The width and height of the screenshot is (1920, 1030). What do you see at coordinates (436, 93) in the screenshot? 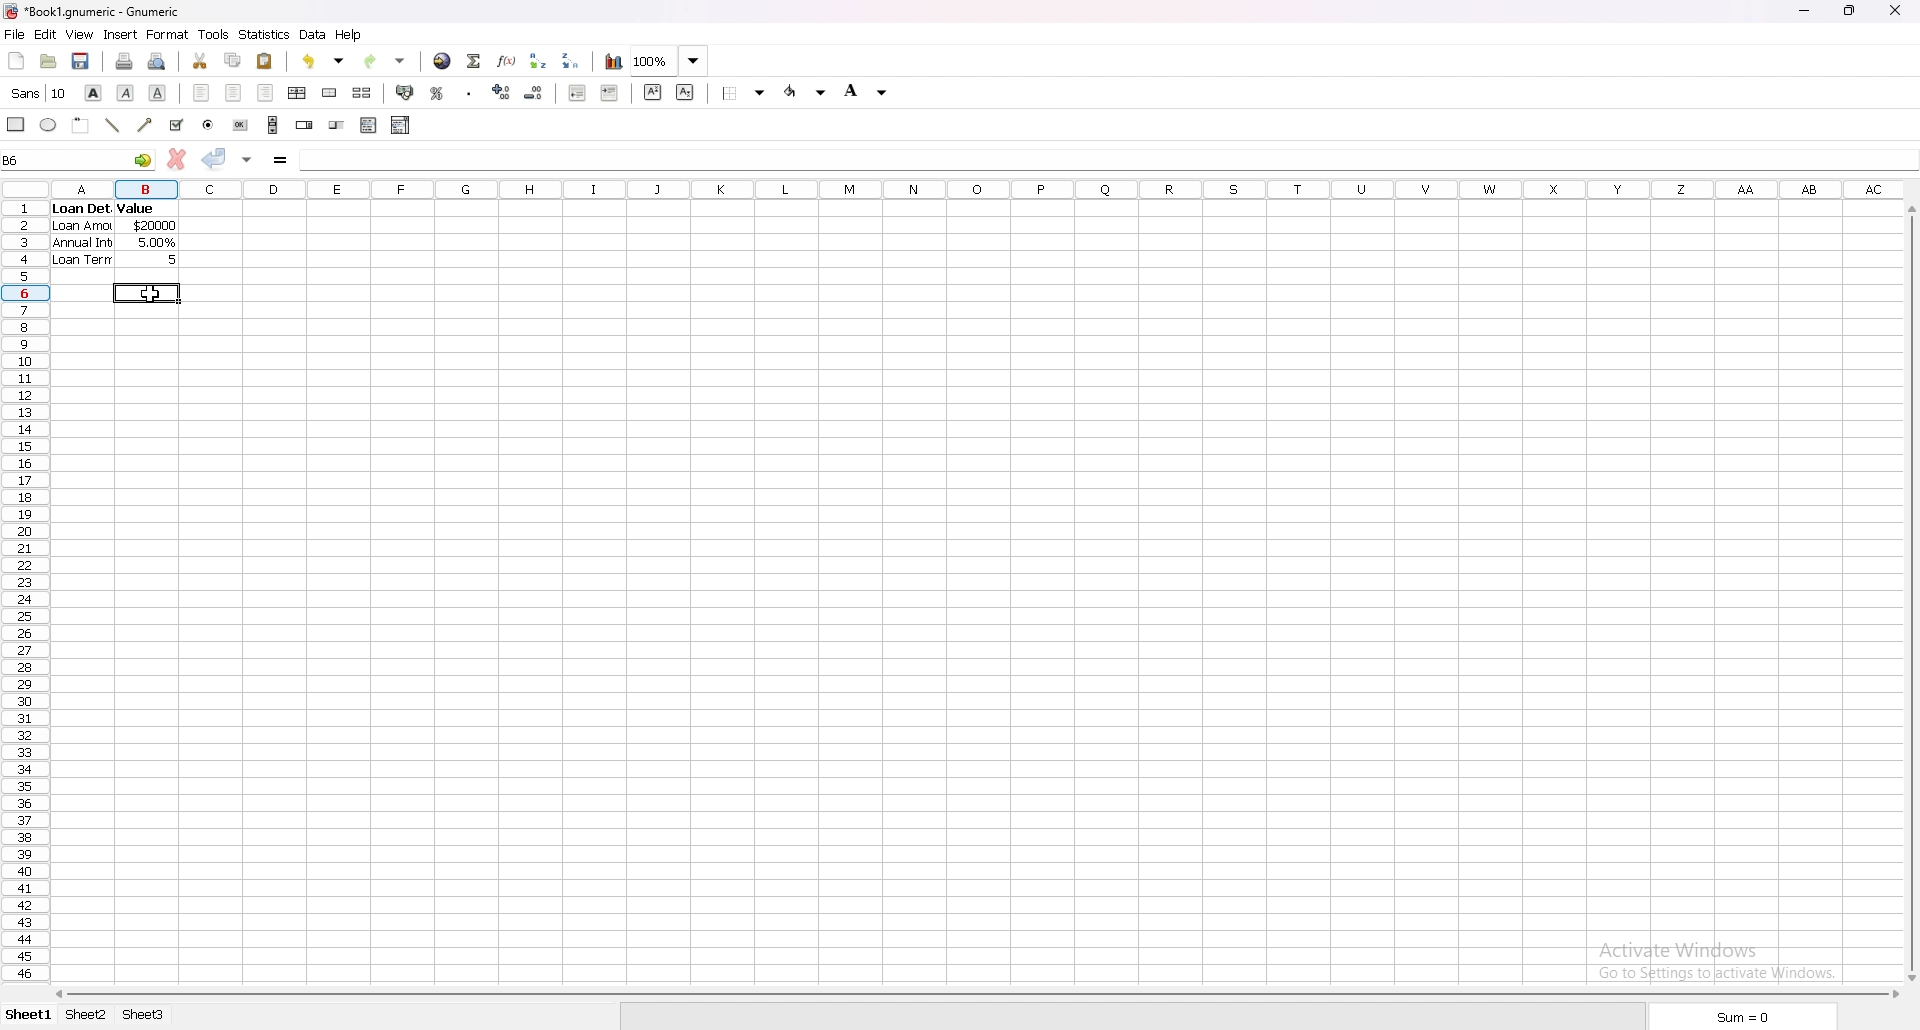
I see `percentage` at bounding box center [436, 93].